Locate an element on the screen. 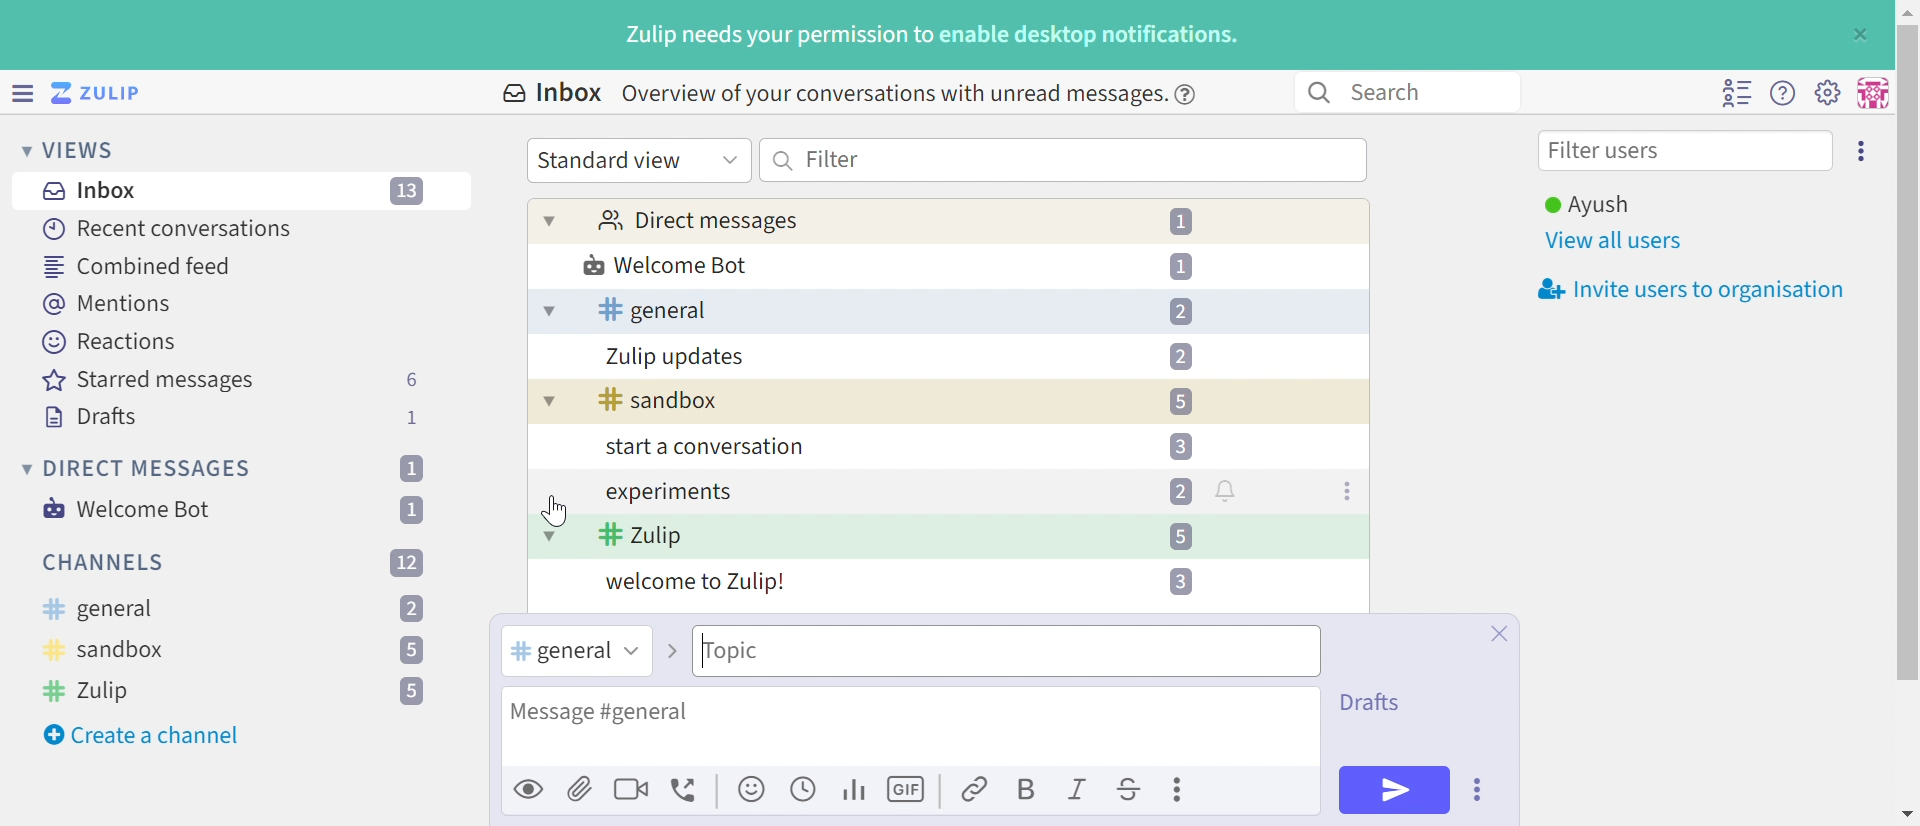 This screenshot has height=826, width=1920. ZULIP is located at coordinates (109, 94).